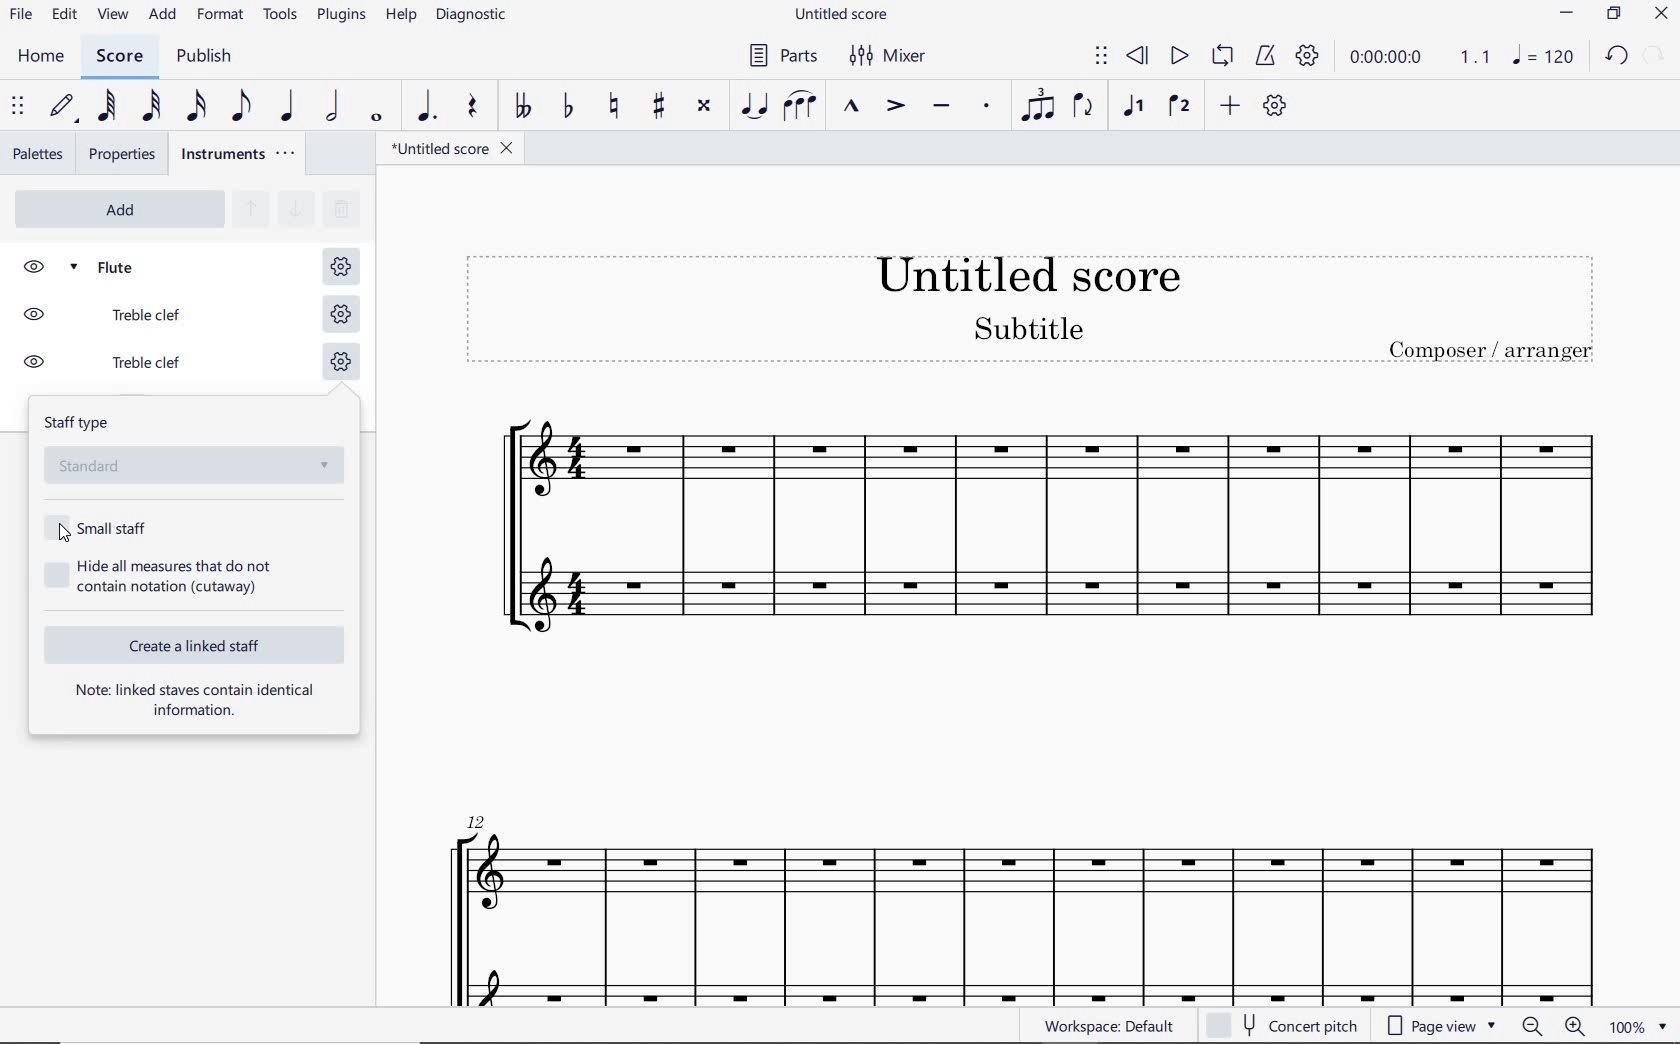 Image resolution: width=1680 pixels, height=1044 pixels. Describe the element at coordinates (1417, 57) in the screenshot. I see `PLAY TIME` at that location.